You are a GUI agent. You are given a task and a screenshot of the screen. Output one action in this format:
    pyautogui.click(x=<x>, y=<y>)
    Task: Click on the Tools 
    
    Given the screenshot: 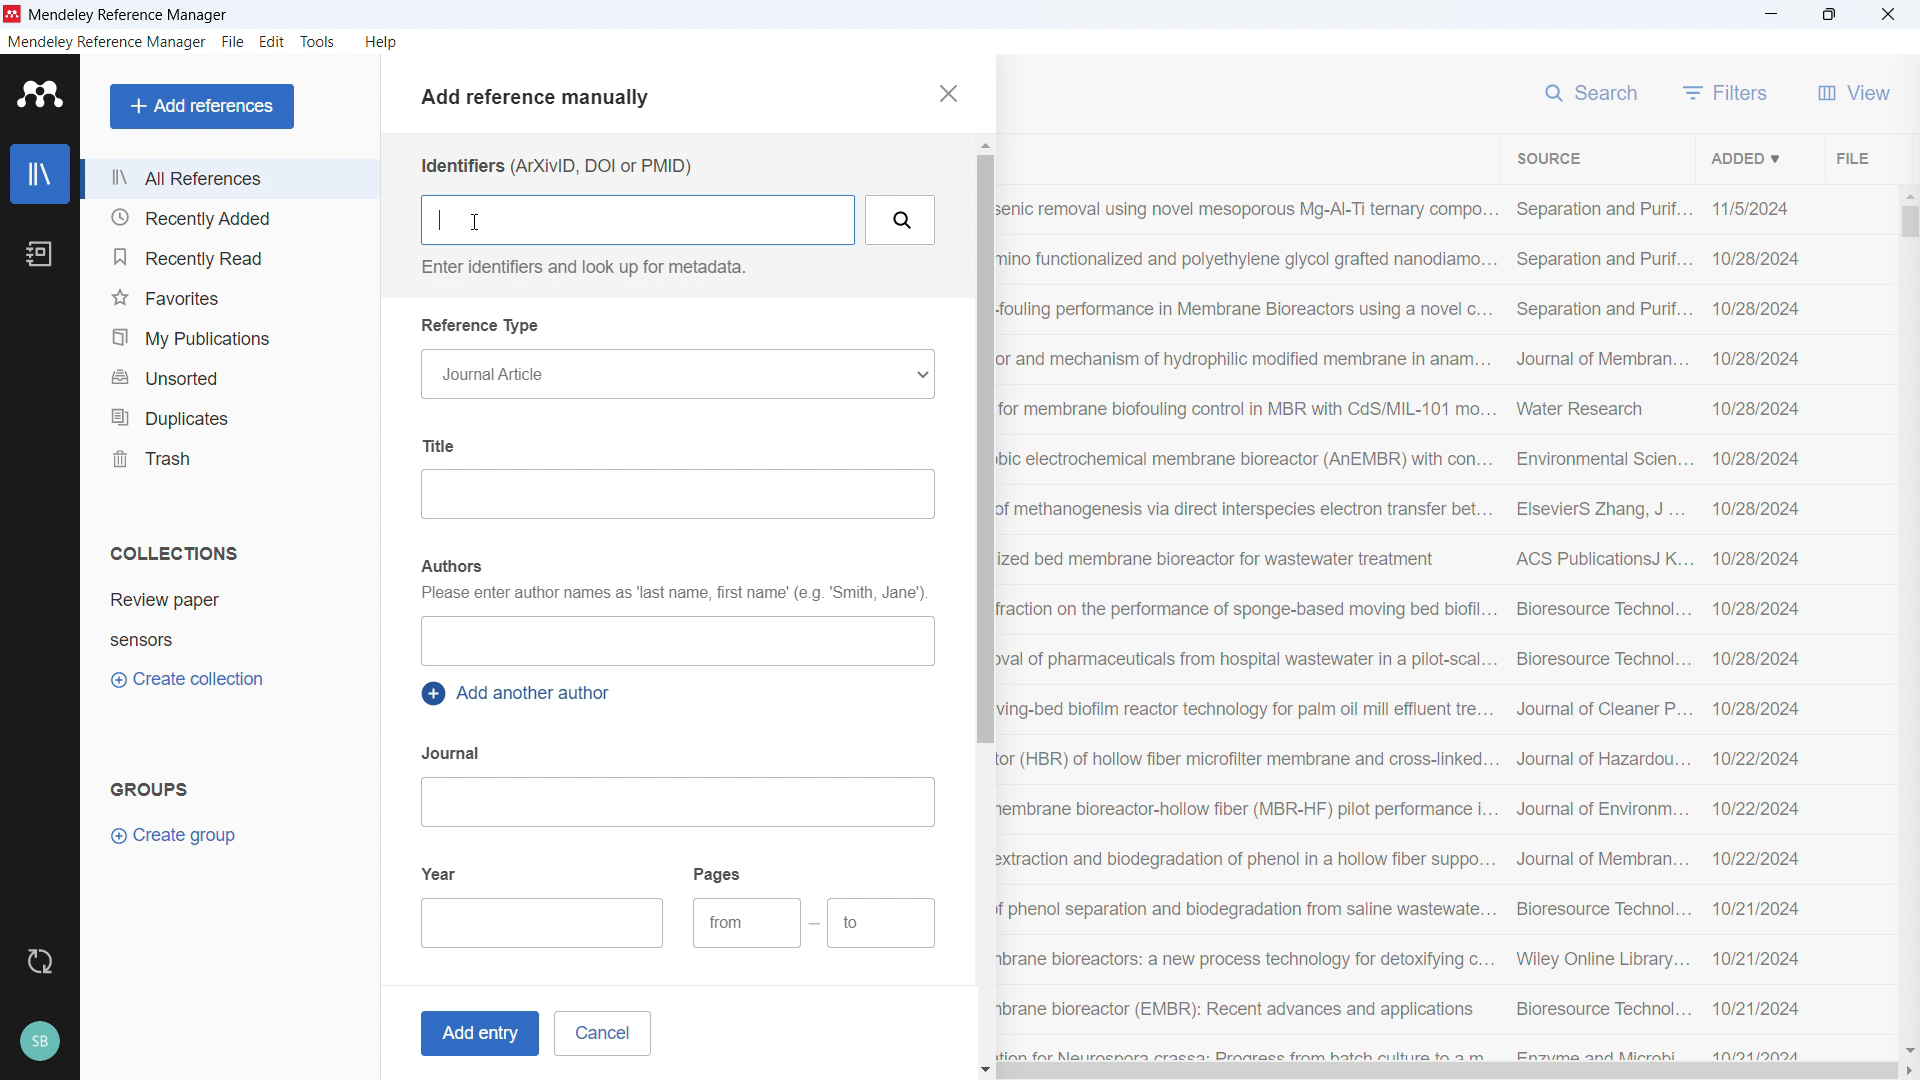 What is the action you would take?
    pyautogui.click(x=318, y=42)
    